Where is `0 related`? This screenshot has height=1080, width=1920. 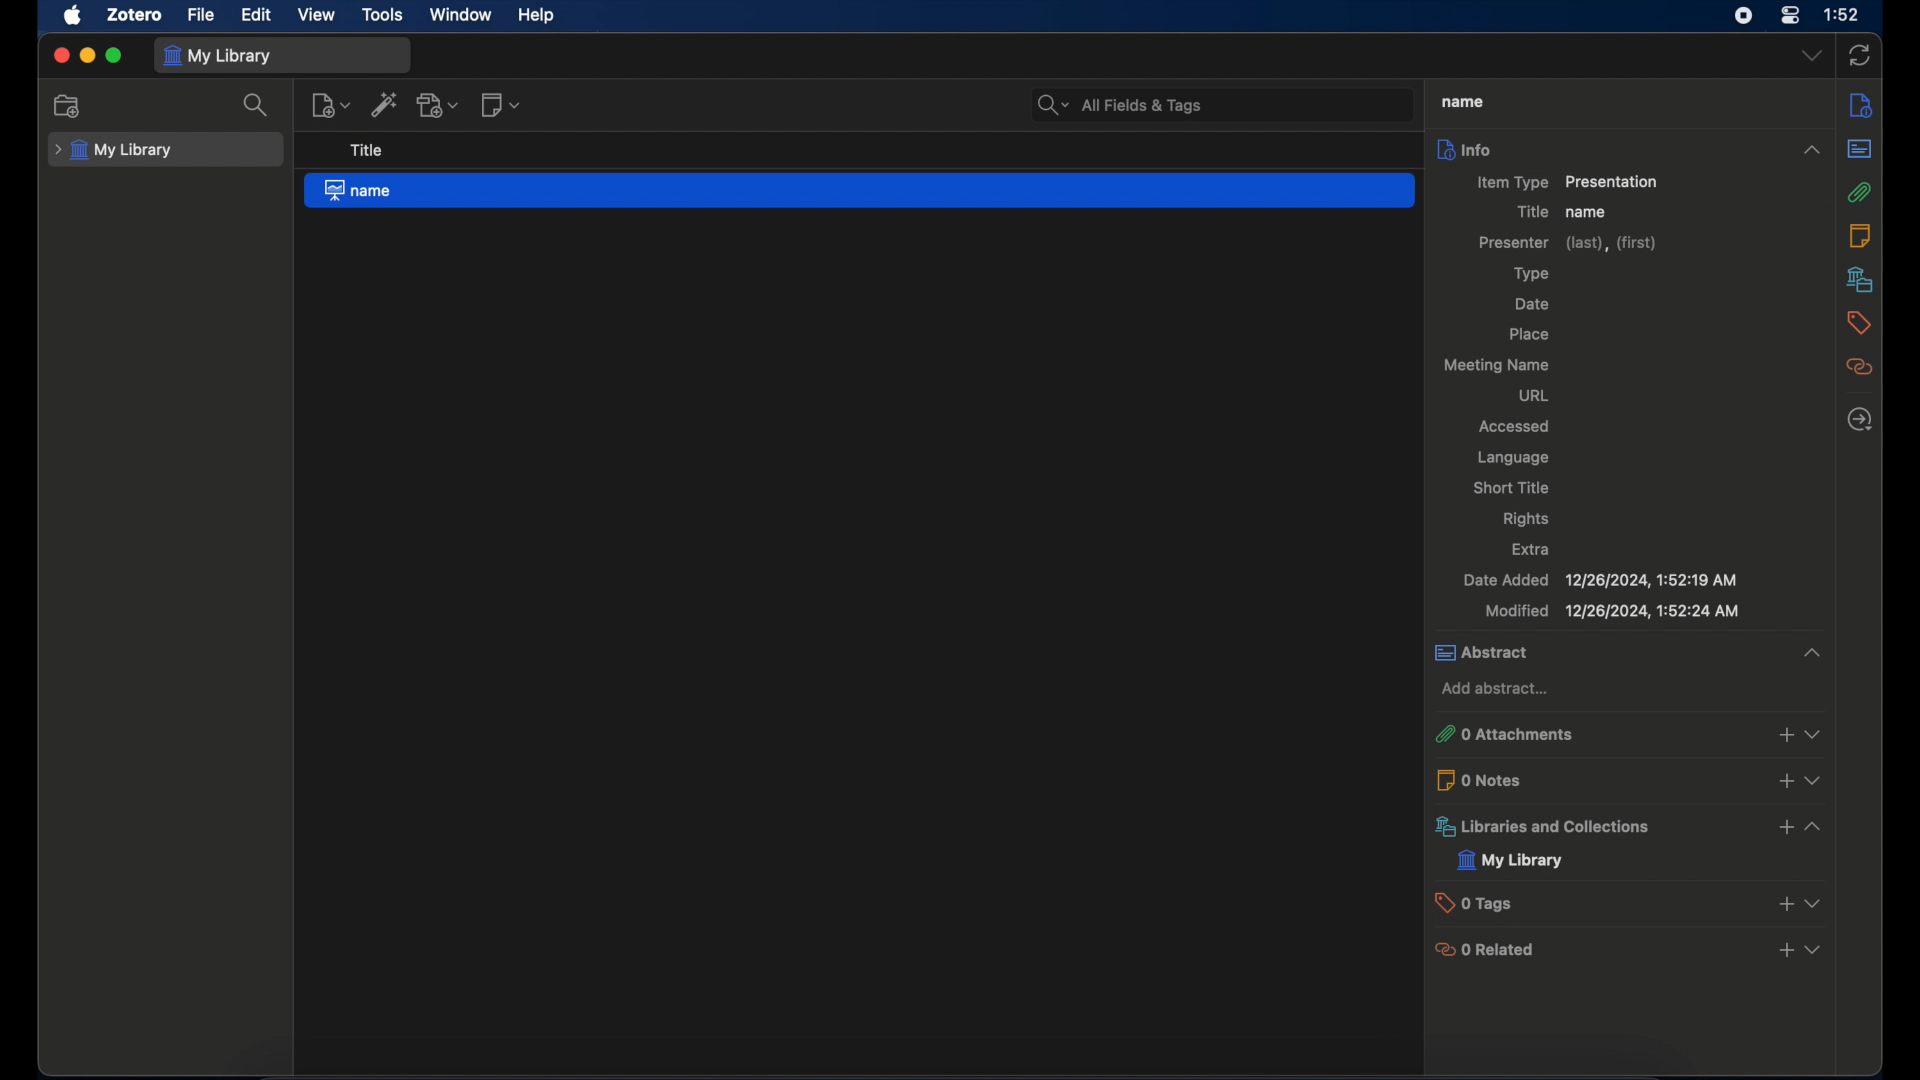 0 related is located at coordinates (1628, 948).